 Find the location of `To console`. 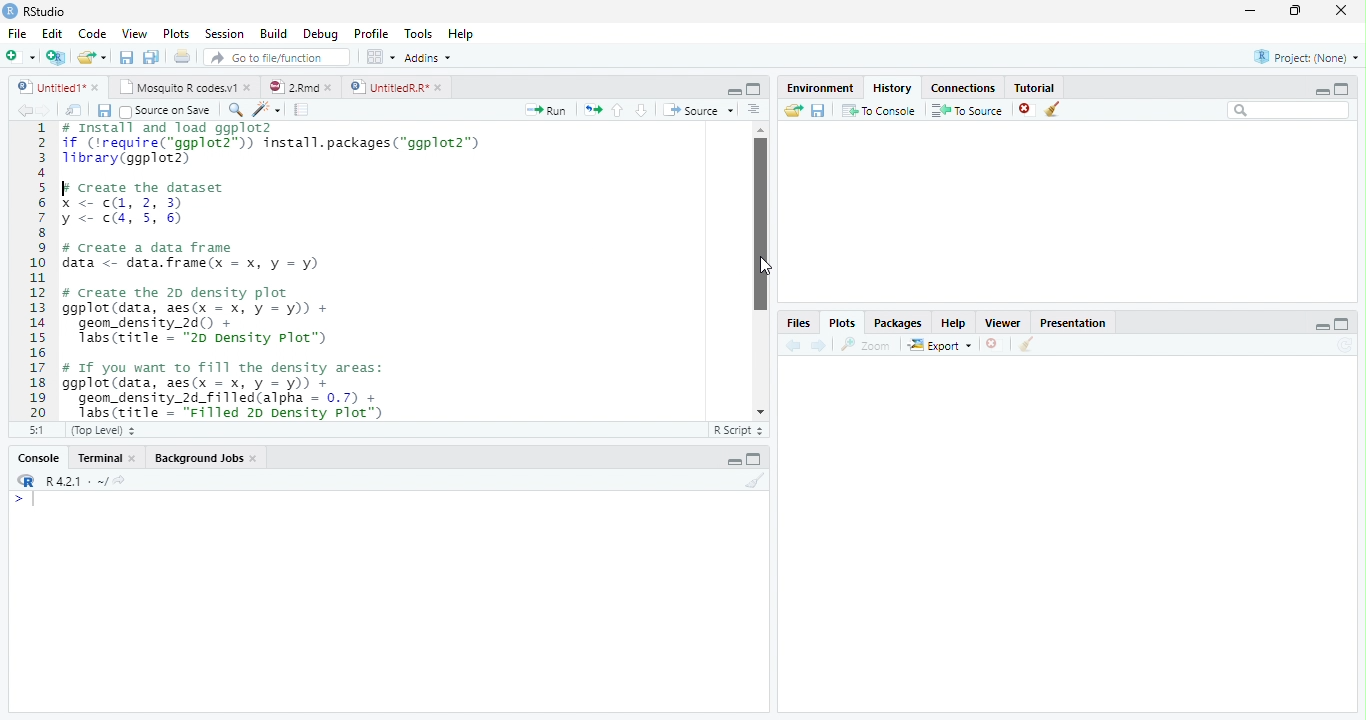

To console is located at coordinates (880, 110).